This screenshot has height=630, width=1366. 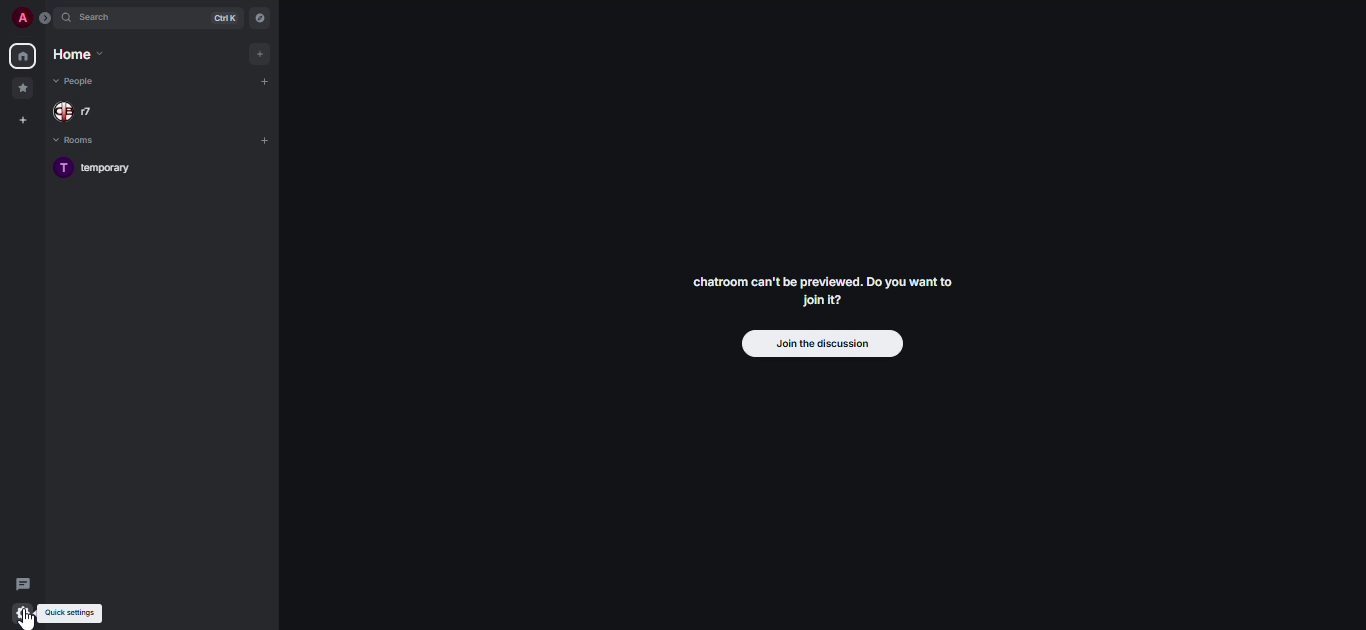 What do you see at coordinates (22, 56) in the screenshot?
I see `home` at bounding box center [22, 56].